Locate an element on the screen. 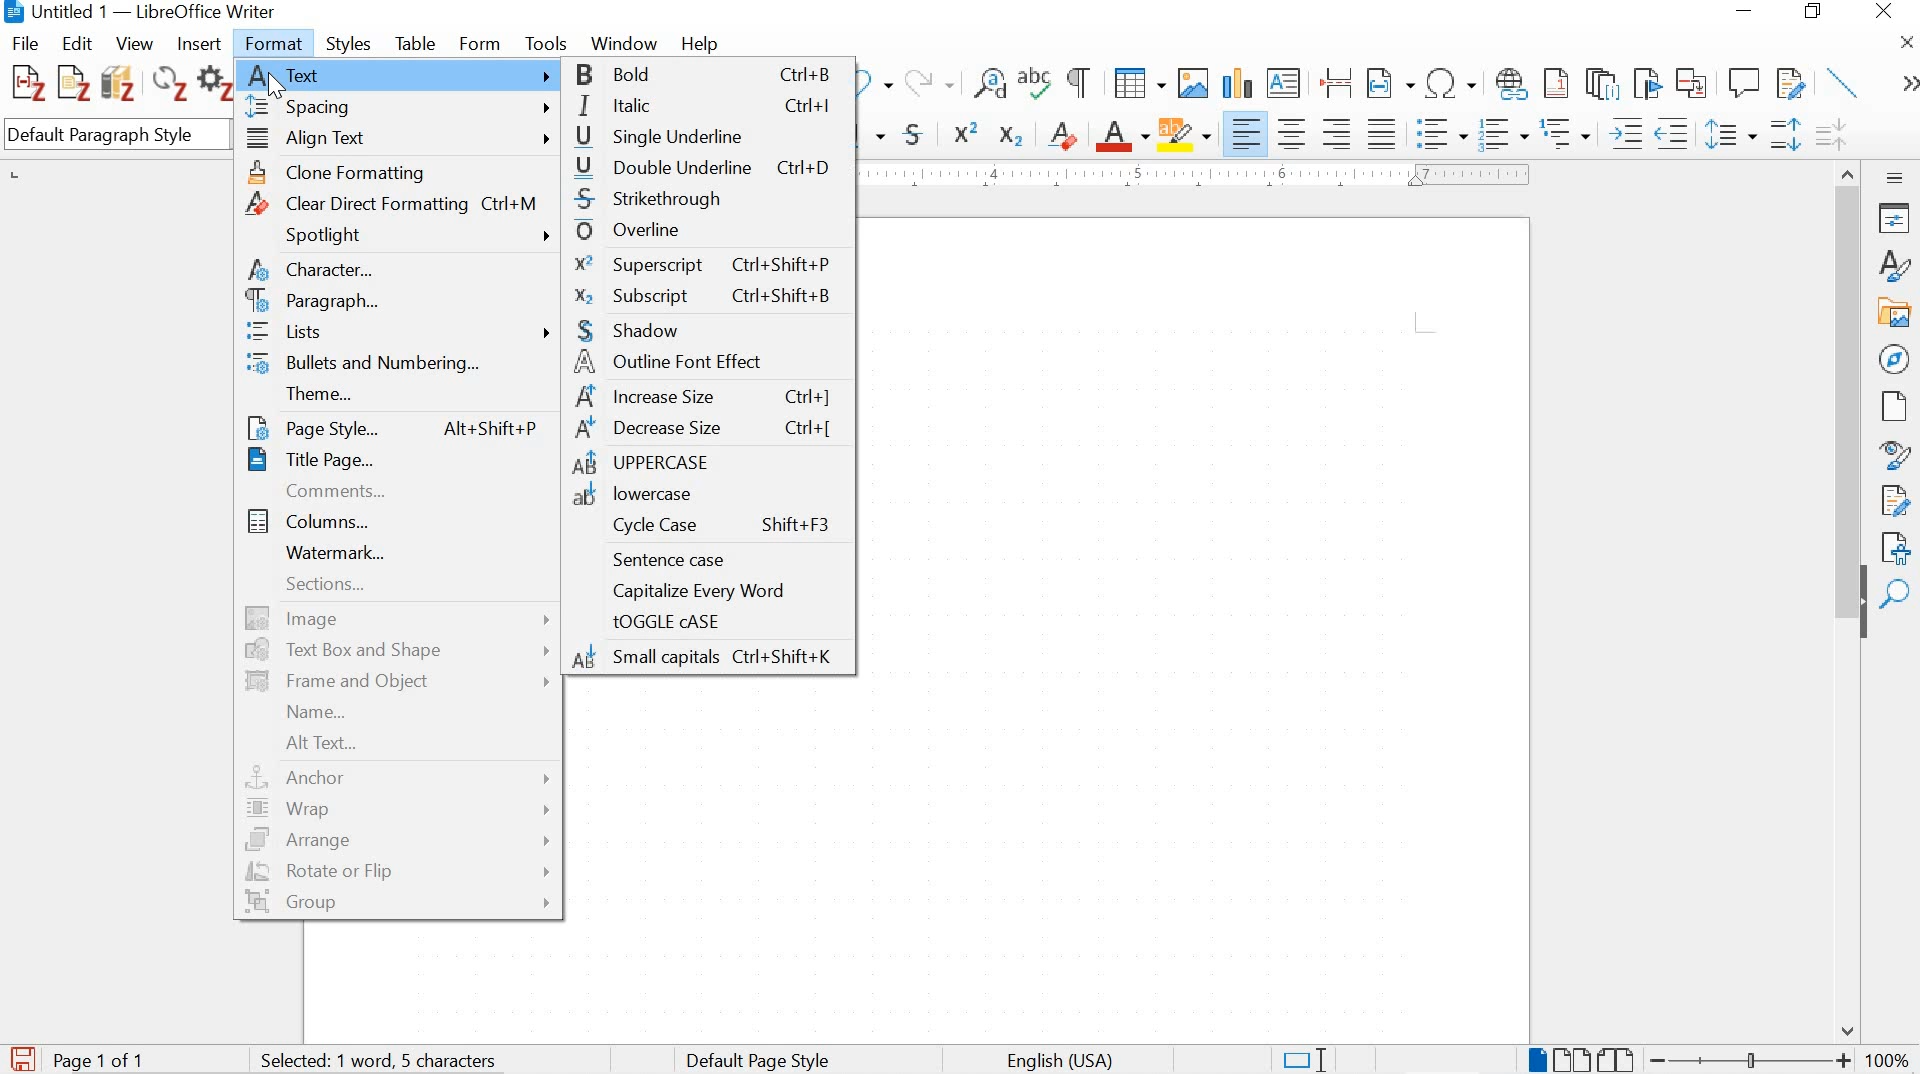 The height and width of the screenshot is (1074, 1920). help is located at coordinates (698, 44).